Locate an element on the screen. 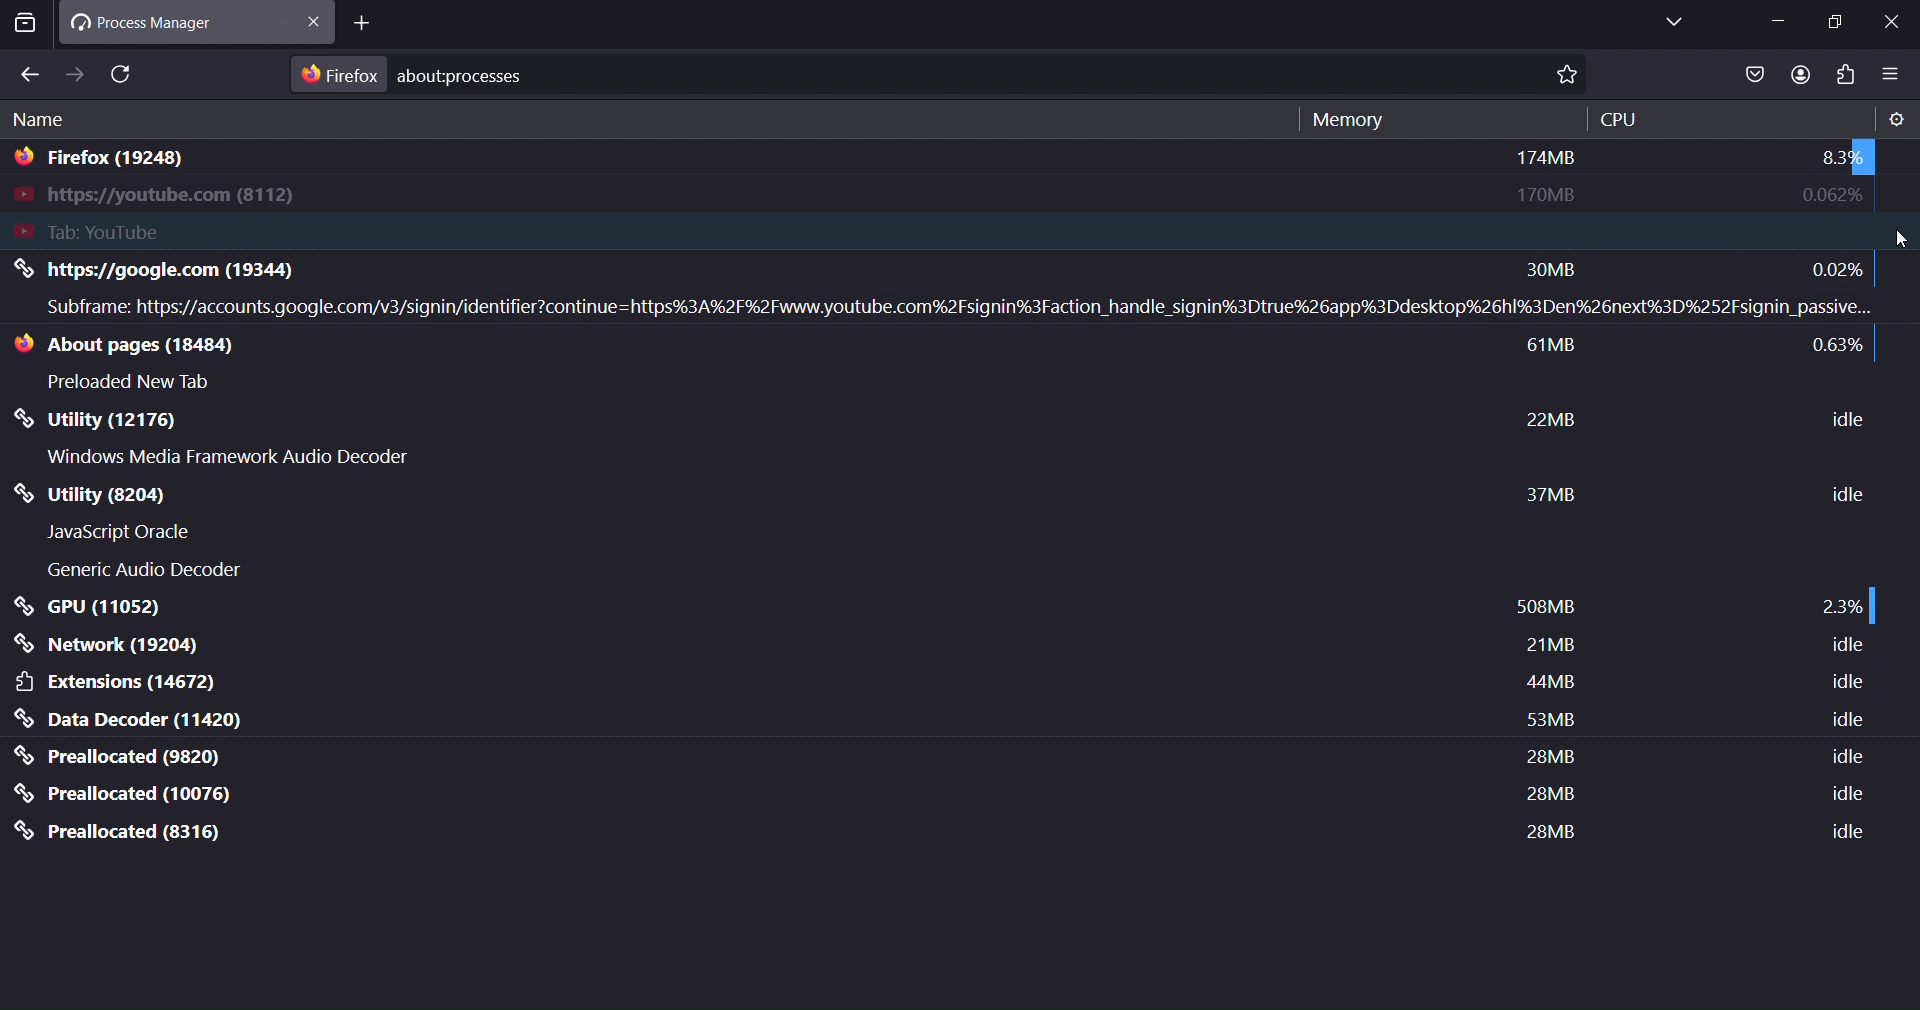 Image resolution: width=1920 pixels, height=1010 pixels. extensions is located at coordinates (119, 682).